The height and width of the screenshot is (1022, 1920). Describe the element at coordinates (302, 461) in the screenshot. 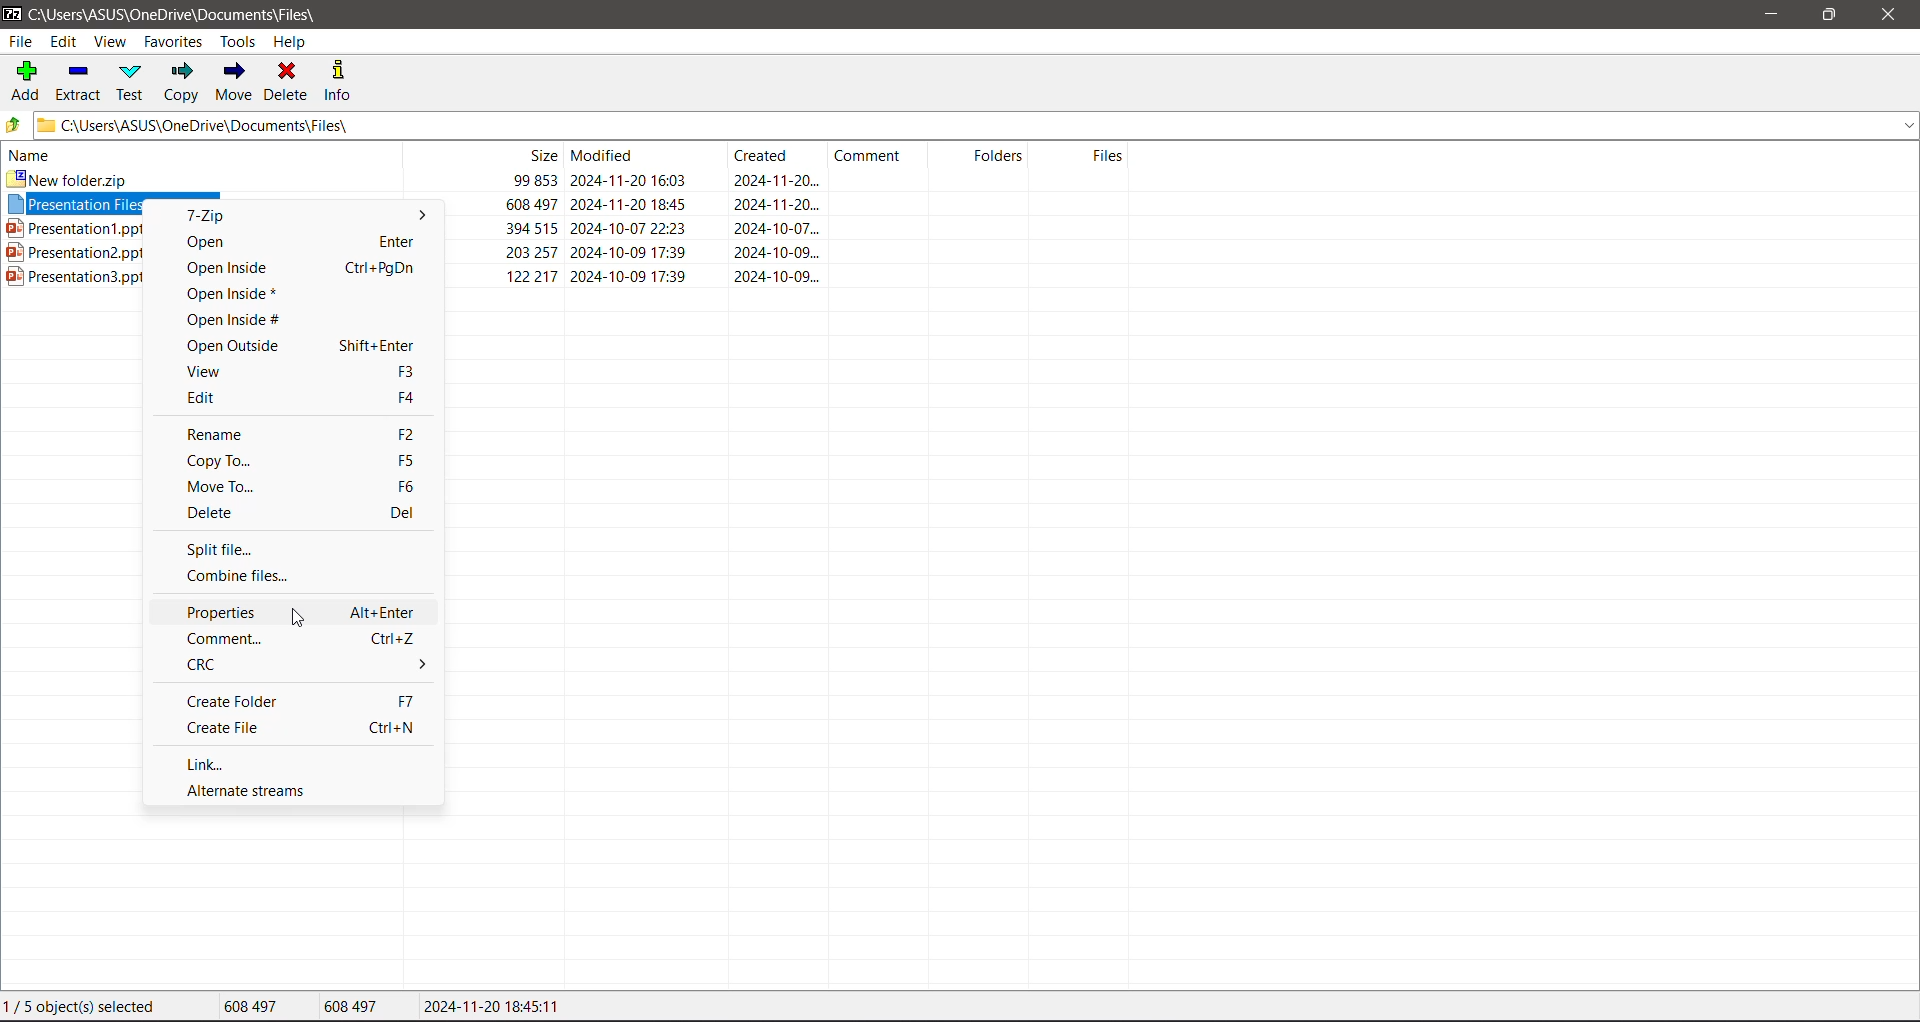

I see `Copy To` at that location.